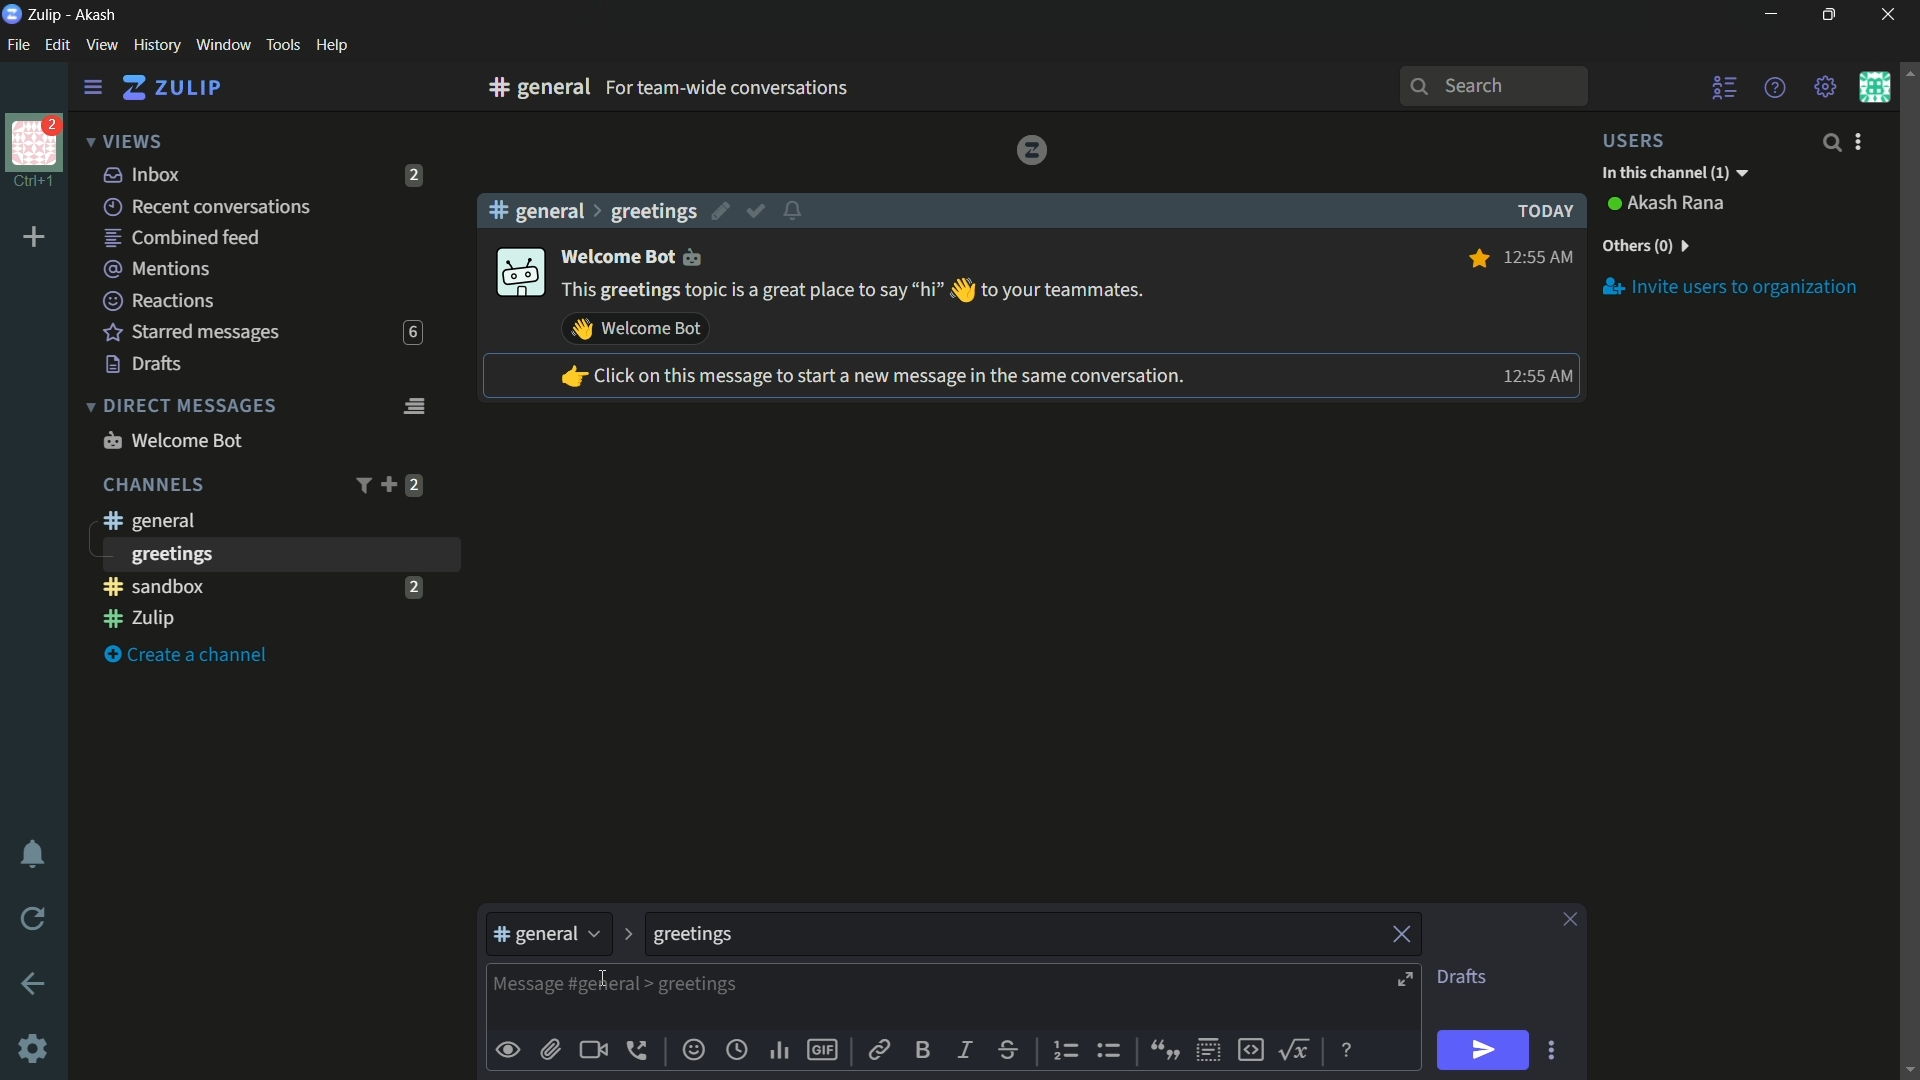 The image size is (1920, 1080). I want to click on , so click(509, 1050).